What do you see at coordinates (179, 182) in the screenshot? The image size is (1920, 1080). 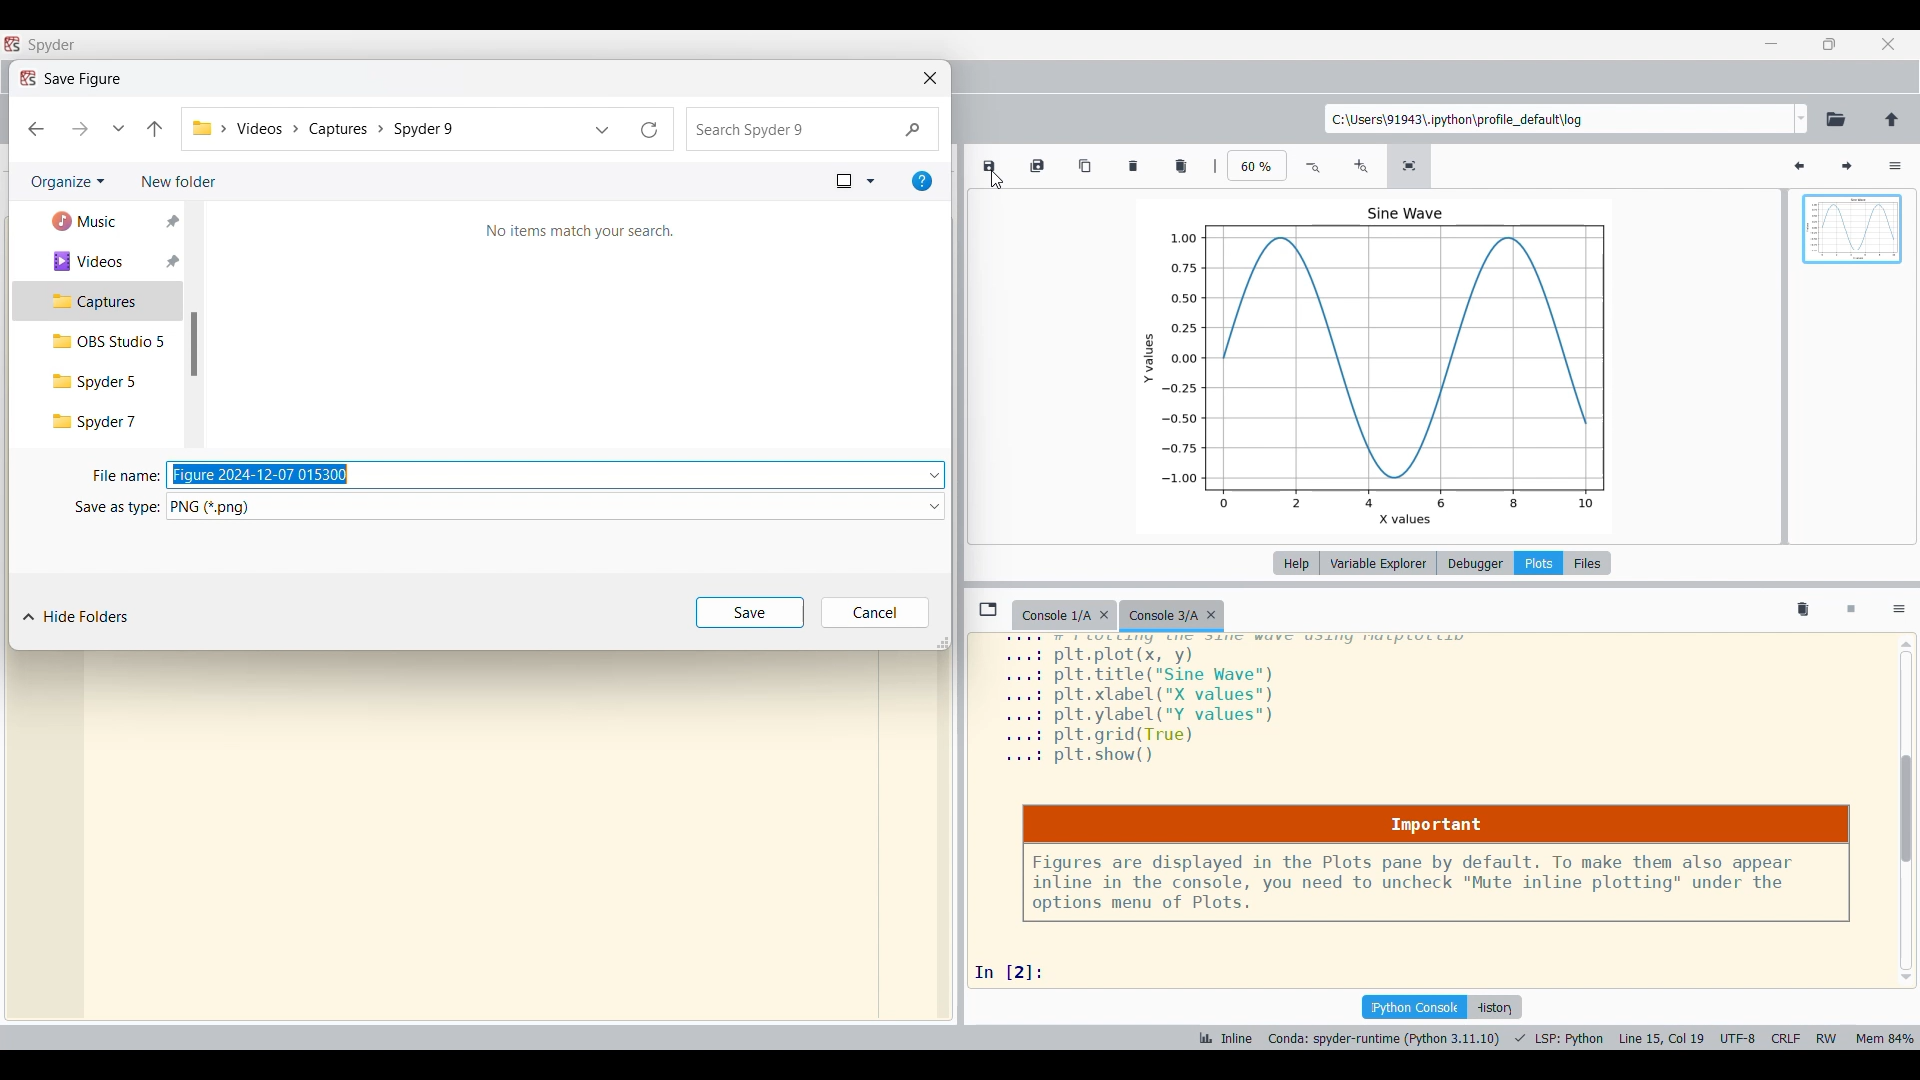 I see `Add new folder` at bounding box center [179, 182].